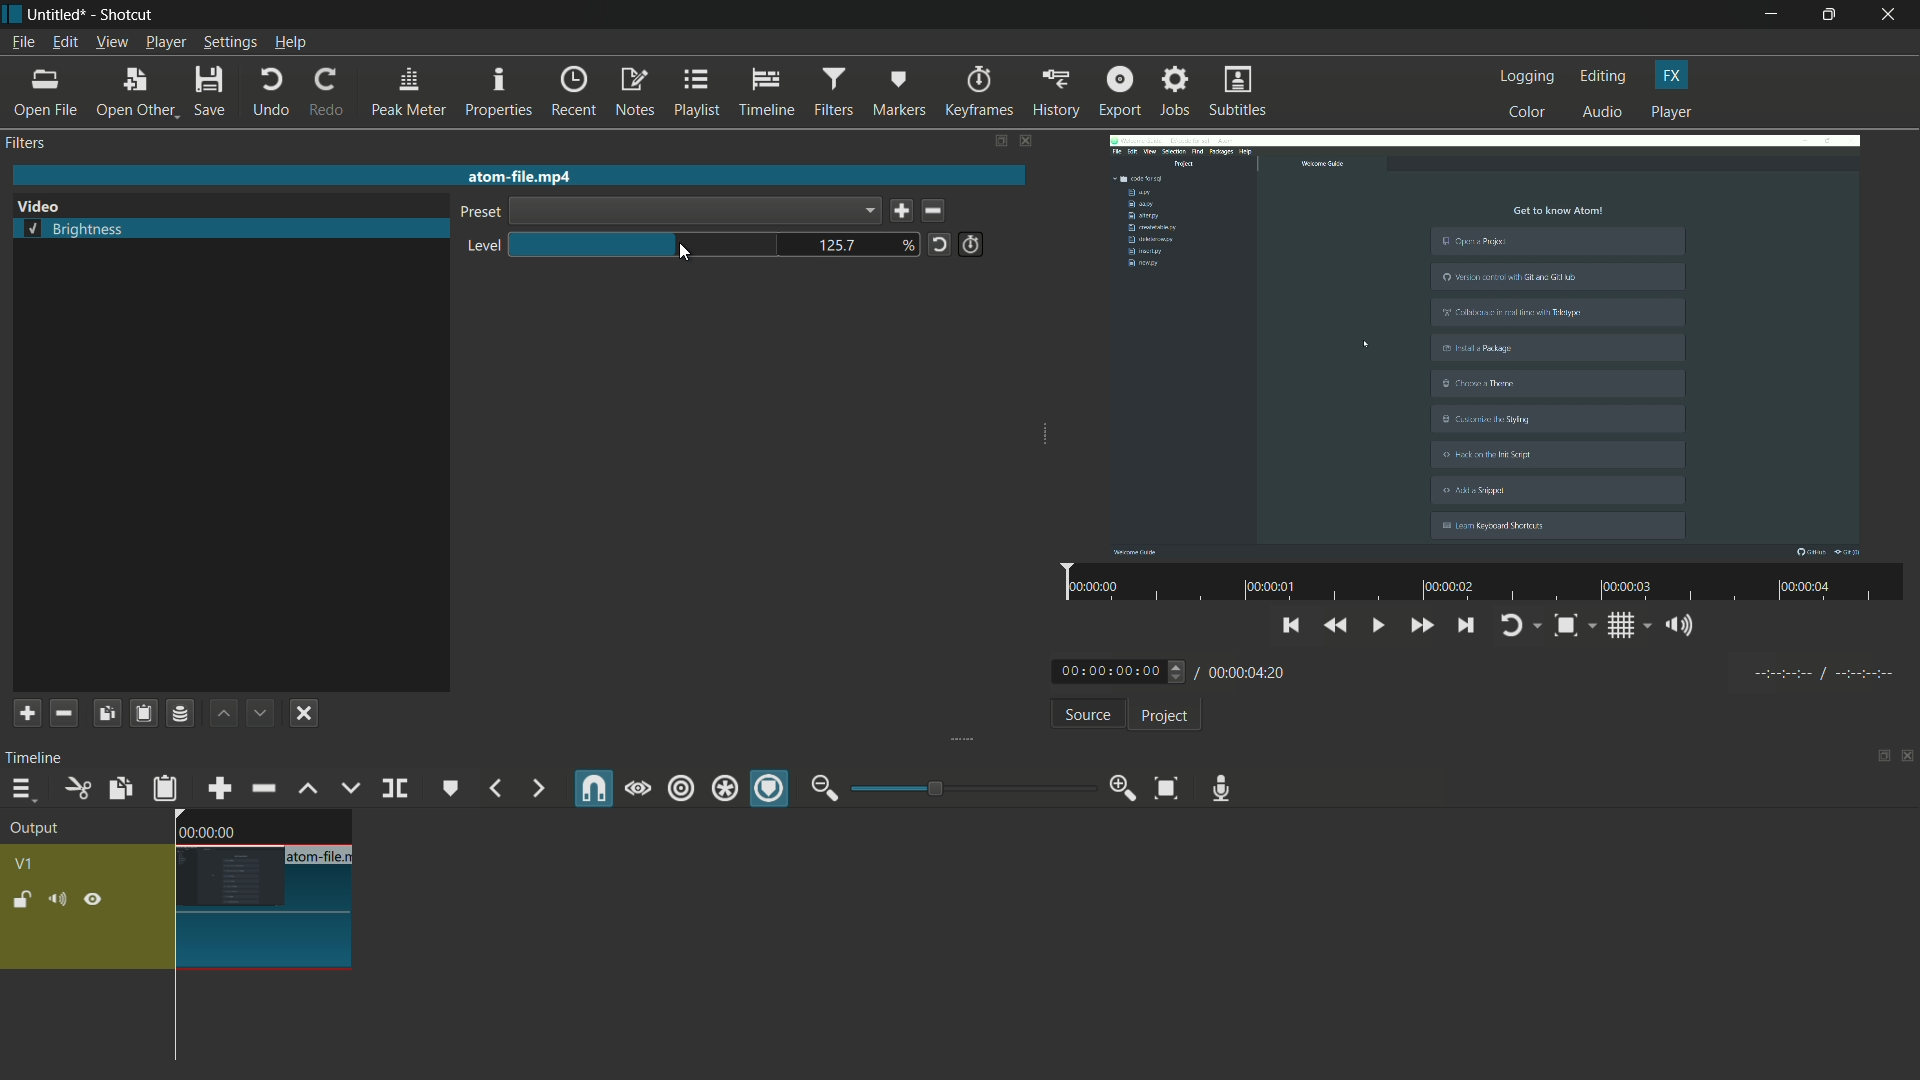 This screenshot has height=1080, width=1920. Describe the element at coordinates (1162, 716) in the screenshot. I see `project` at that location.